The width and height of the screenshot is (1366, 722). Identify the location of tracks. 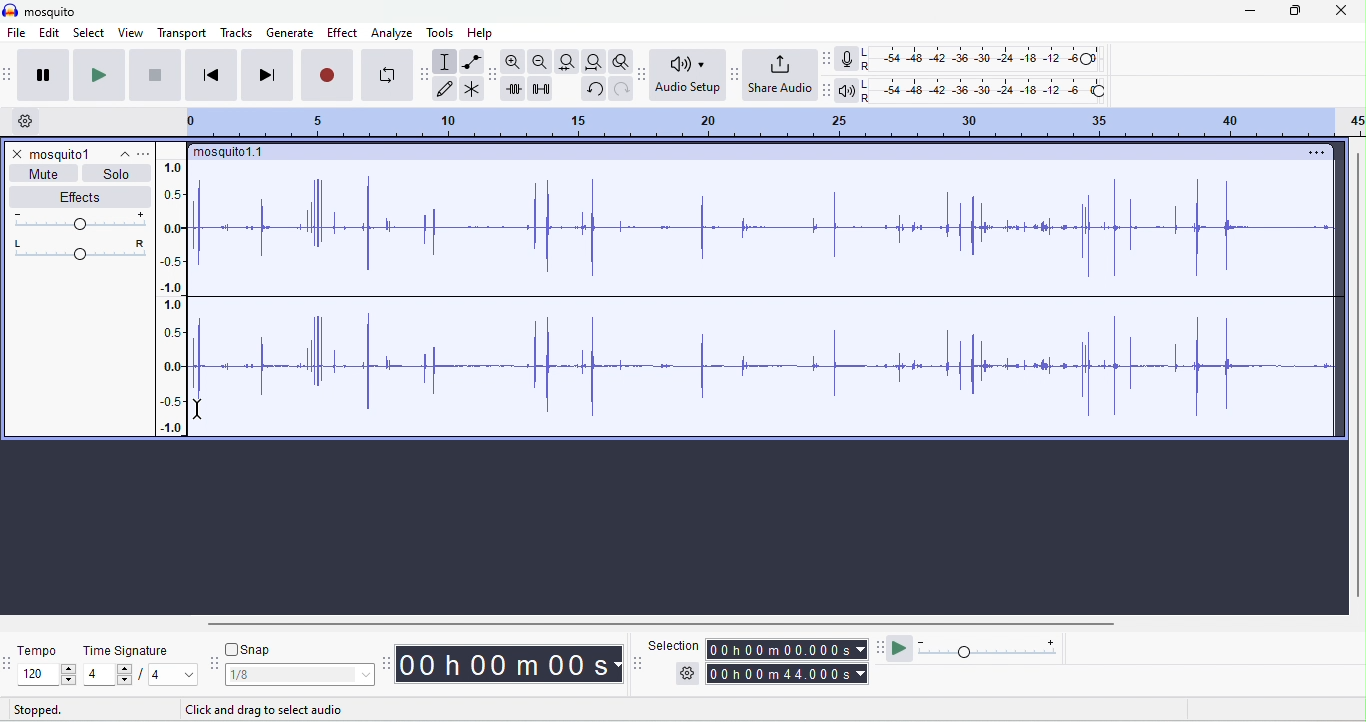
(237, 32).